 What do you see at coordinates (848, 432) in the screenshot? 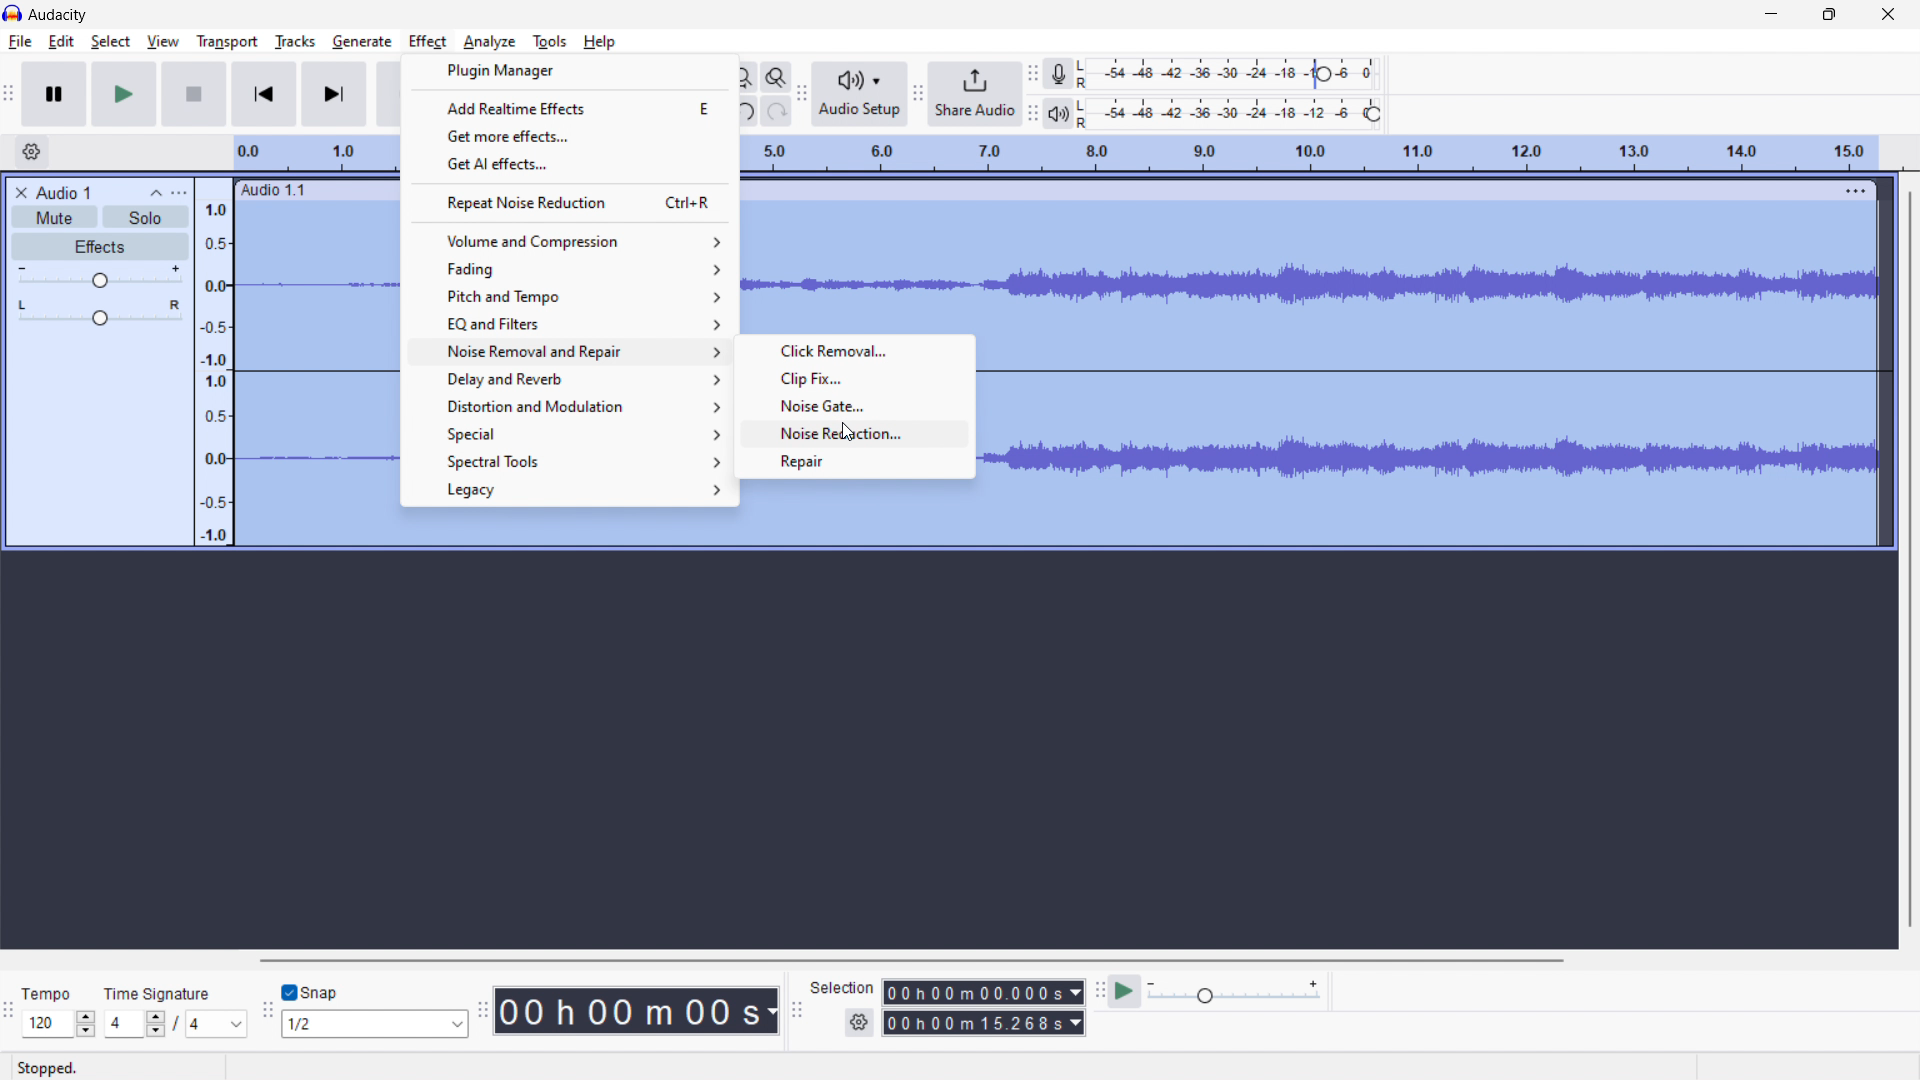
I see `cursor` at bounding box center [848, 432].